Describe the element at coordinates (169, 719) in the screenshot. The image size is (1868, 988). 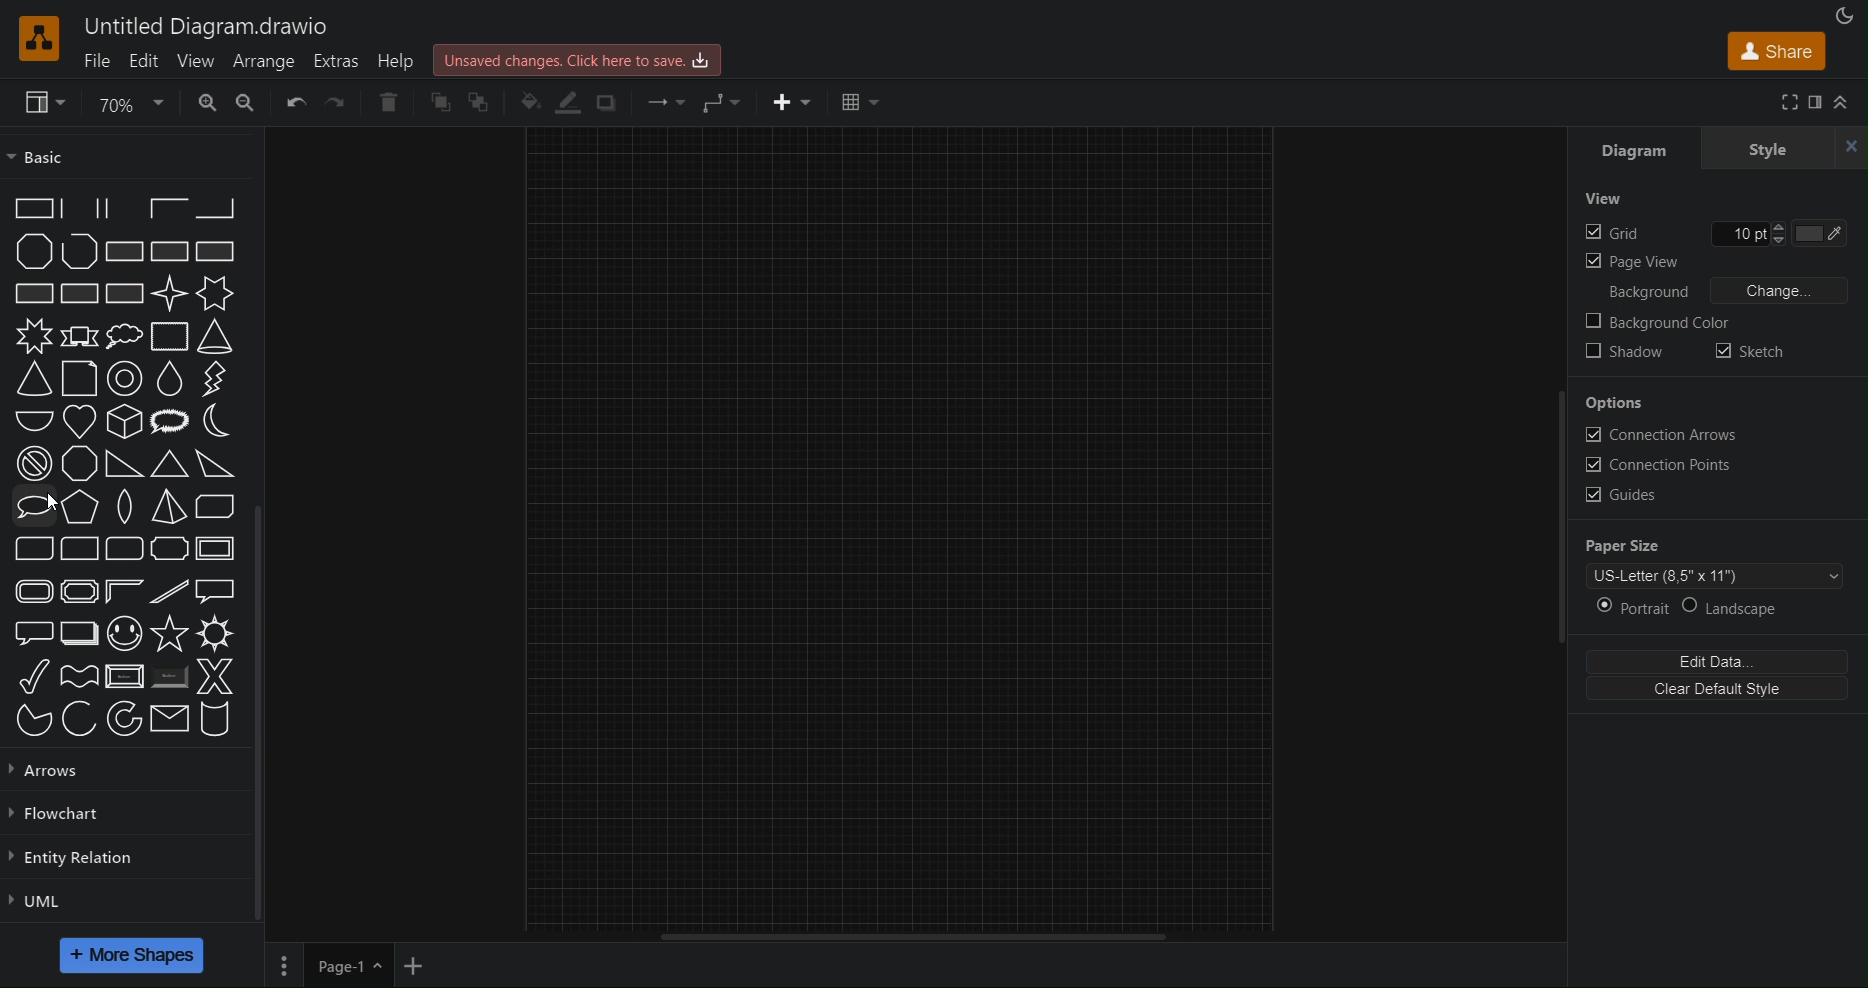
I see `Message` at that location.